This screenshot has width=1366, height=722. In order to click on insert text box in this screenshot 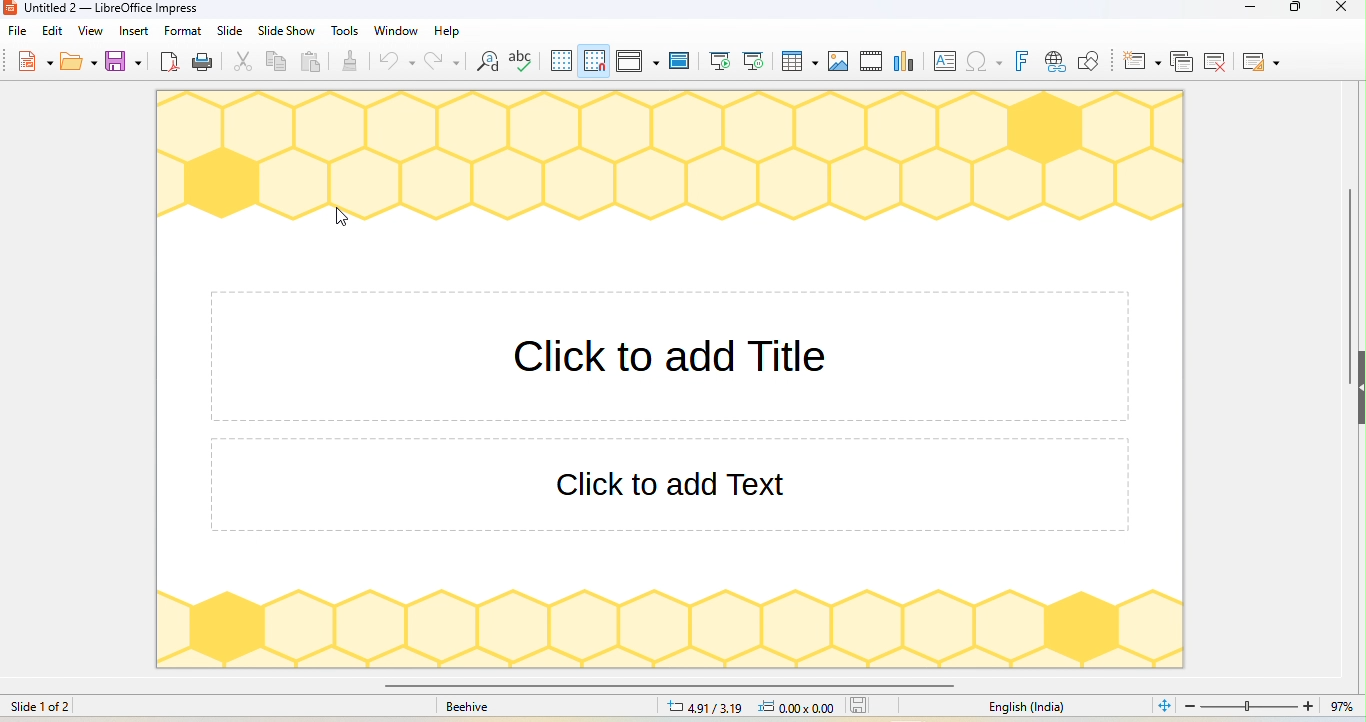, I will do `click(945, 61)`.